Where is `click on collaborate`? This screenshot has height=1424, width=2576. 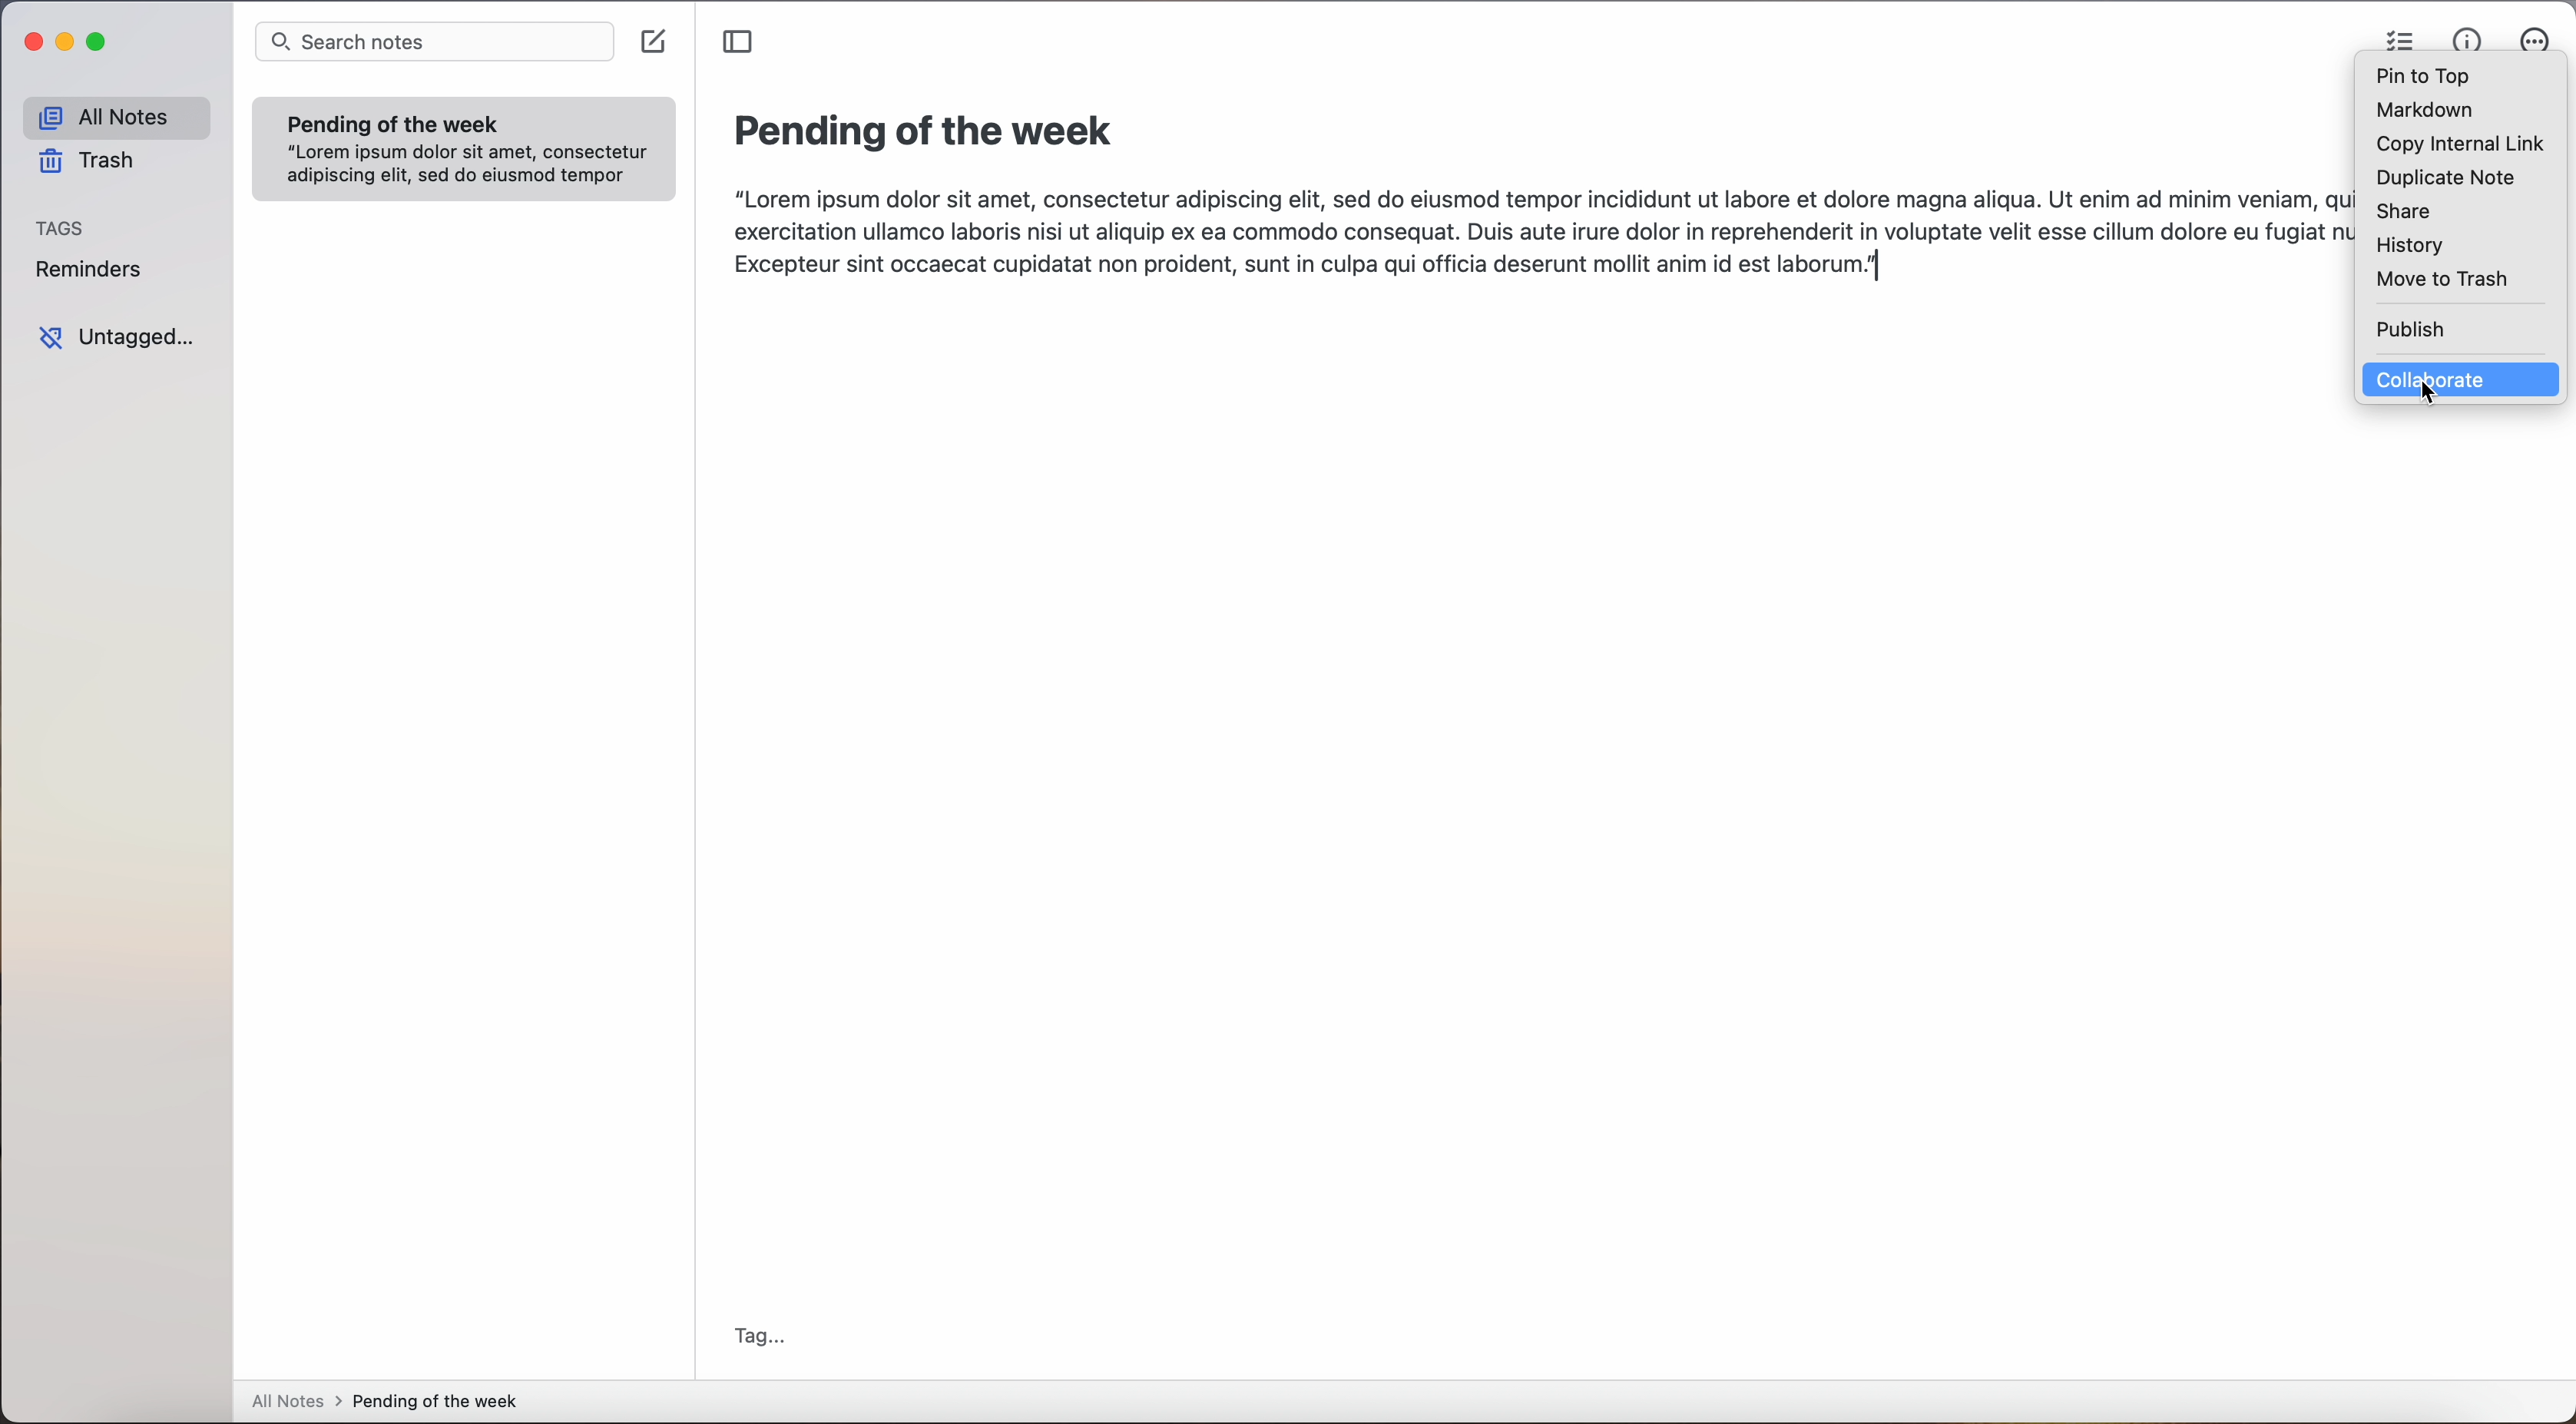 click on collaborate is located at coordinates (2467, 379).